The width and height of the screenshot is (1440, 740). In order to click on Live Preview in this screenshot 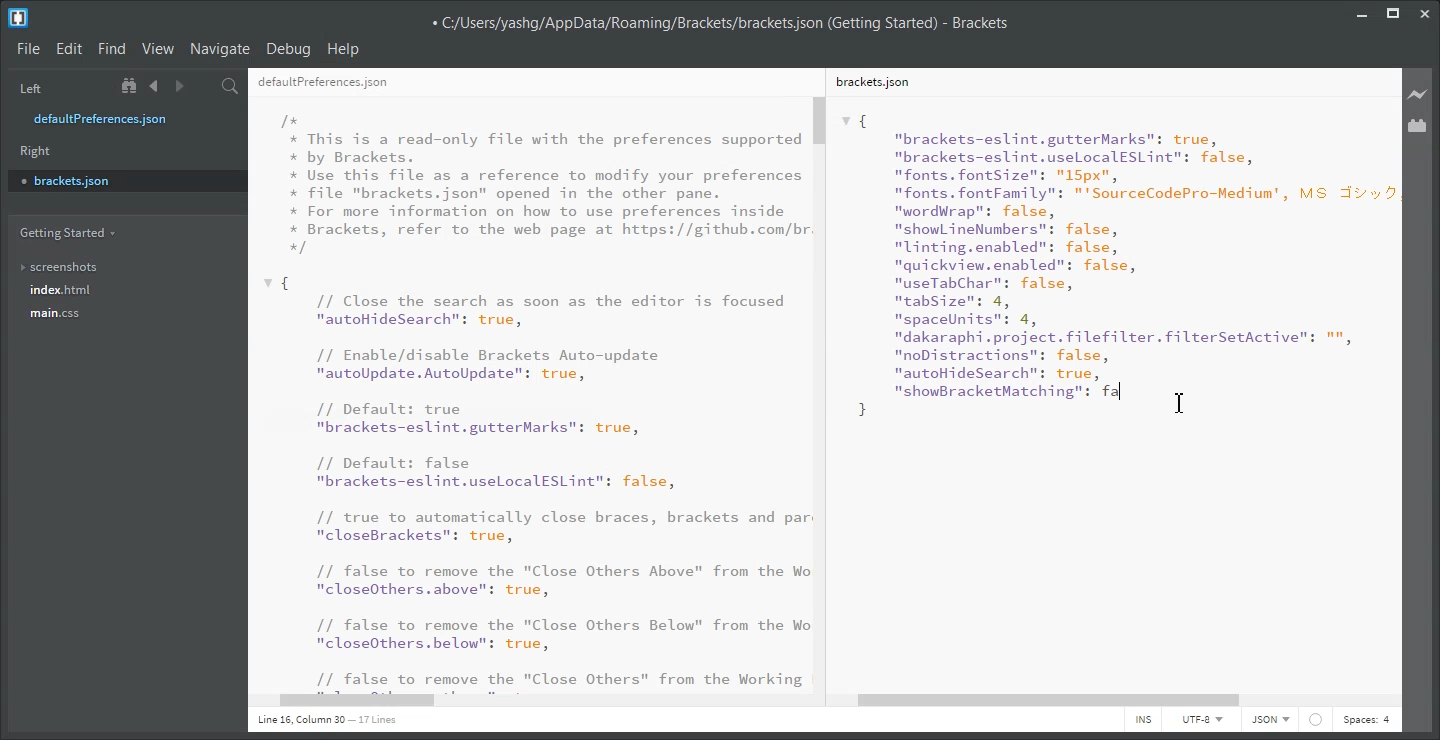, I will do `click(1418, 93)`.